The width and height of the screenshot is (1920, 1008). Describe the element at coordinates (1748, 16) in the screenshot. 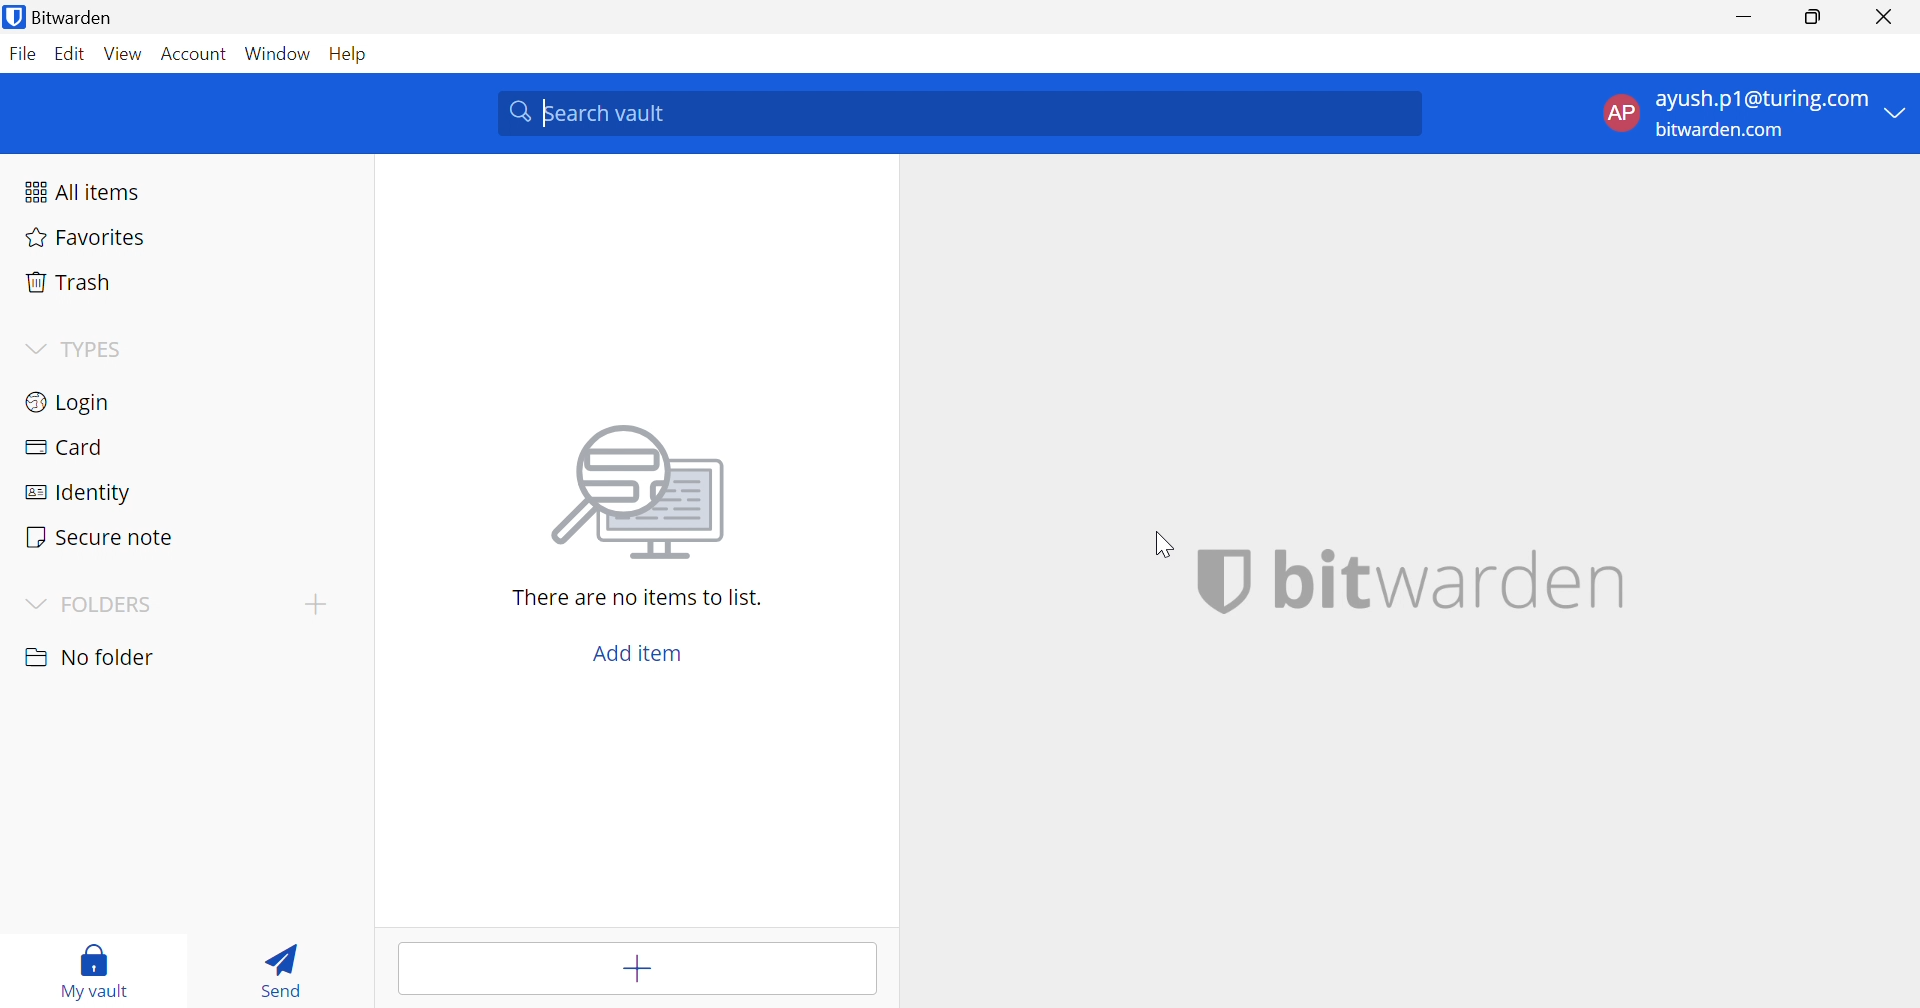

I see `Minimize` at that location.